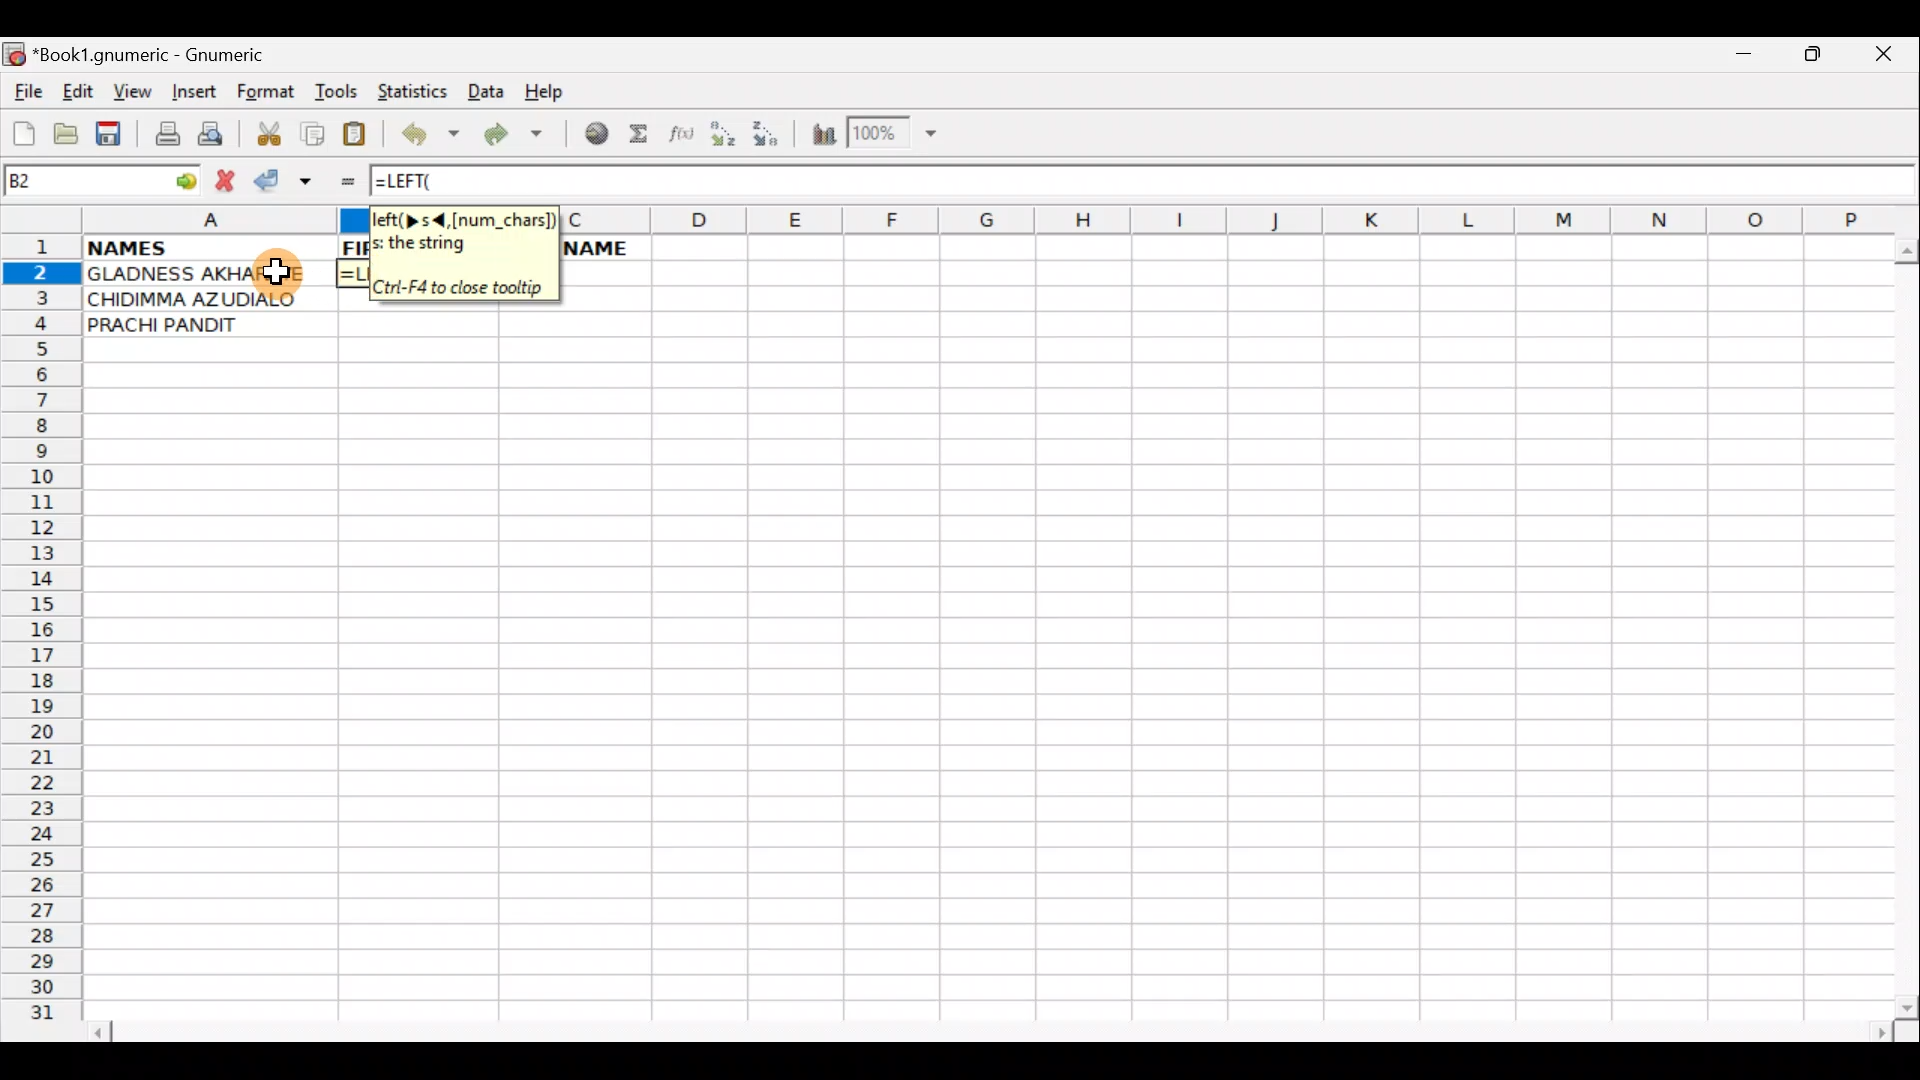  I want to click on =LEFT(, so click(421, 181).